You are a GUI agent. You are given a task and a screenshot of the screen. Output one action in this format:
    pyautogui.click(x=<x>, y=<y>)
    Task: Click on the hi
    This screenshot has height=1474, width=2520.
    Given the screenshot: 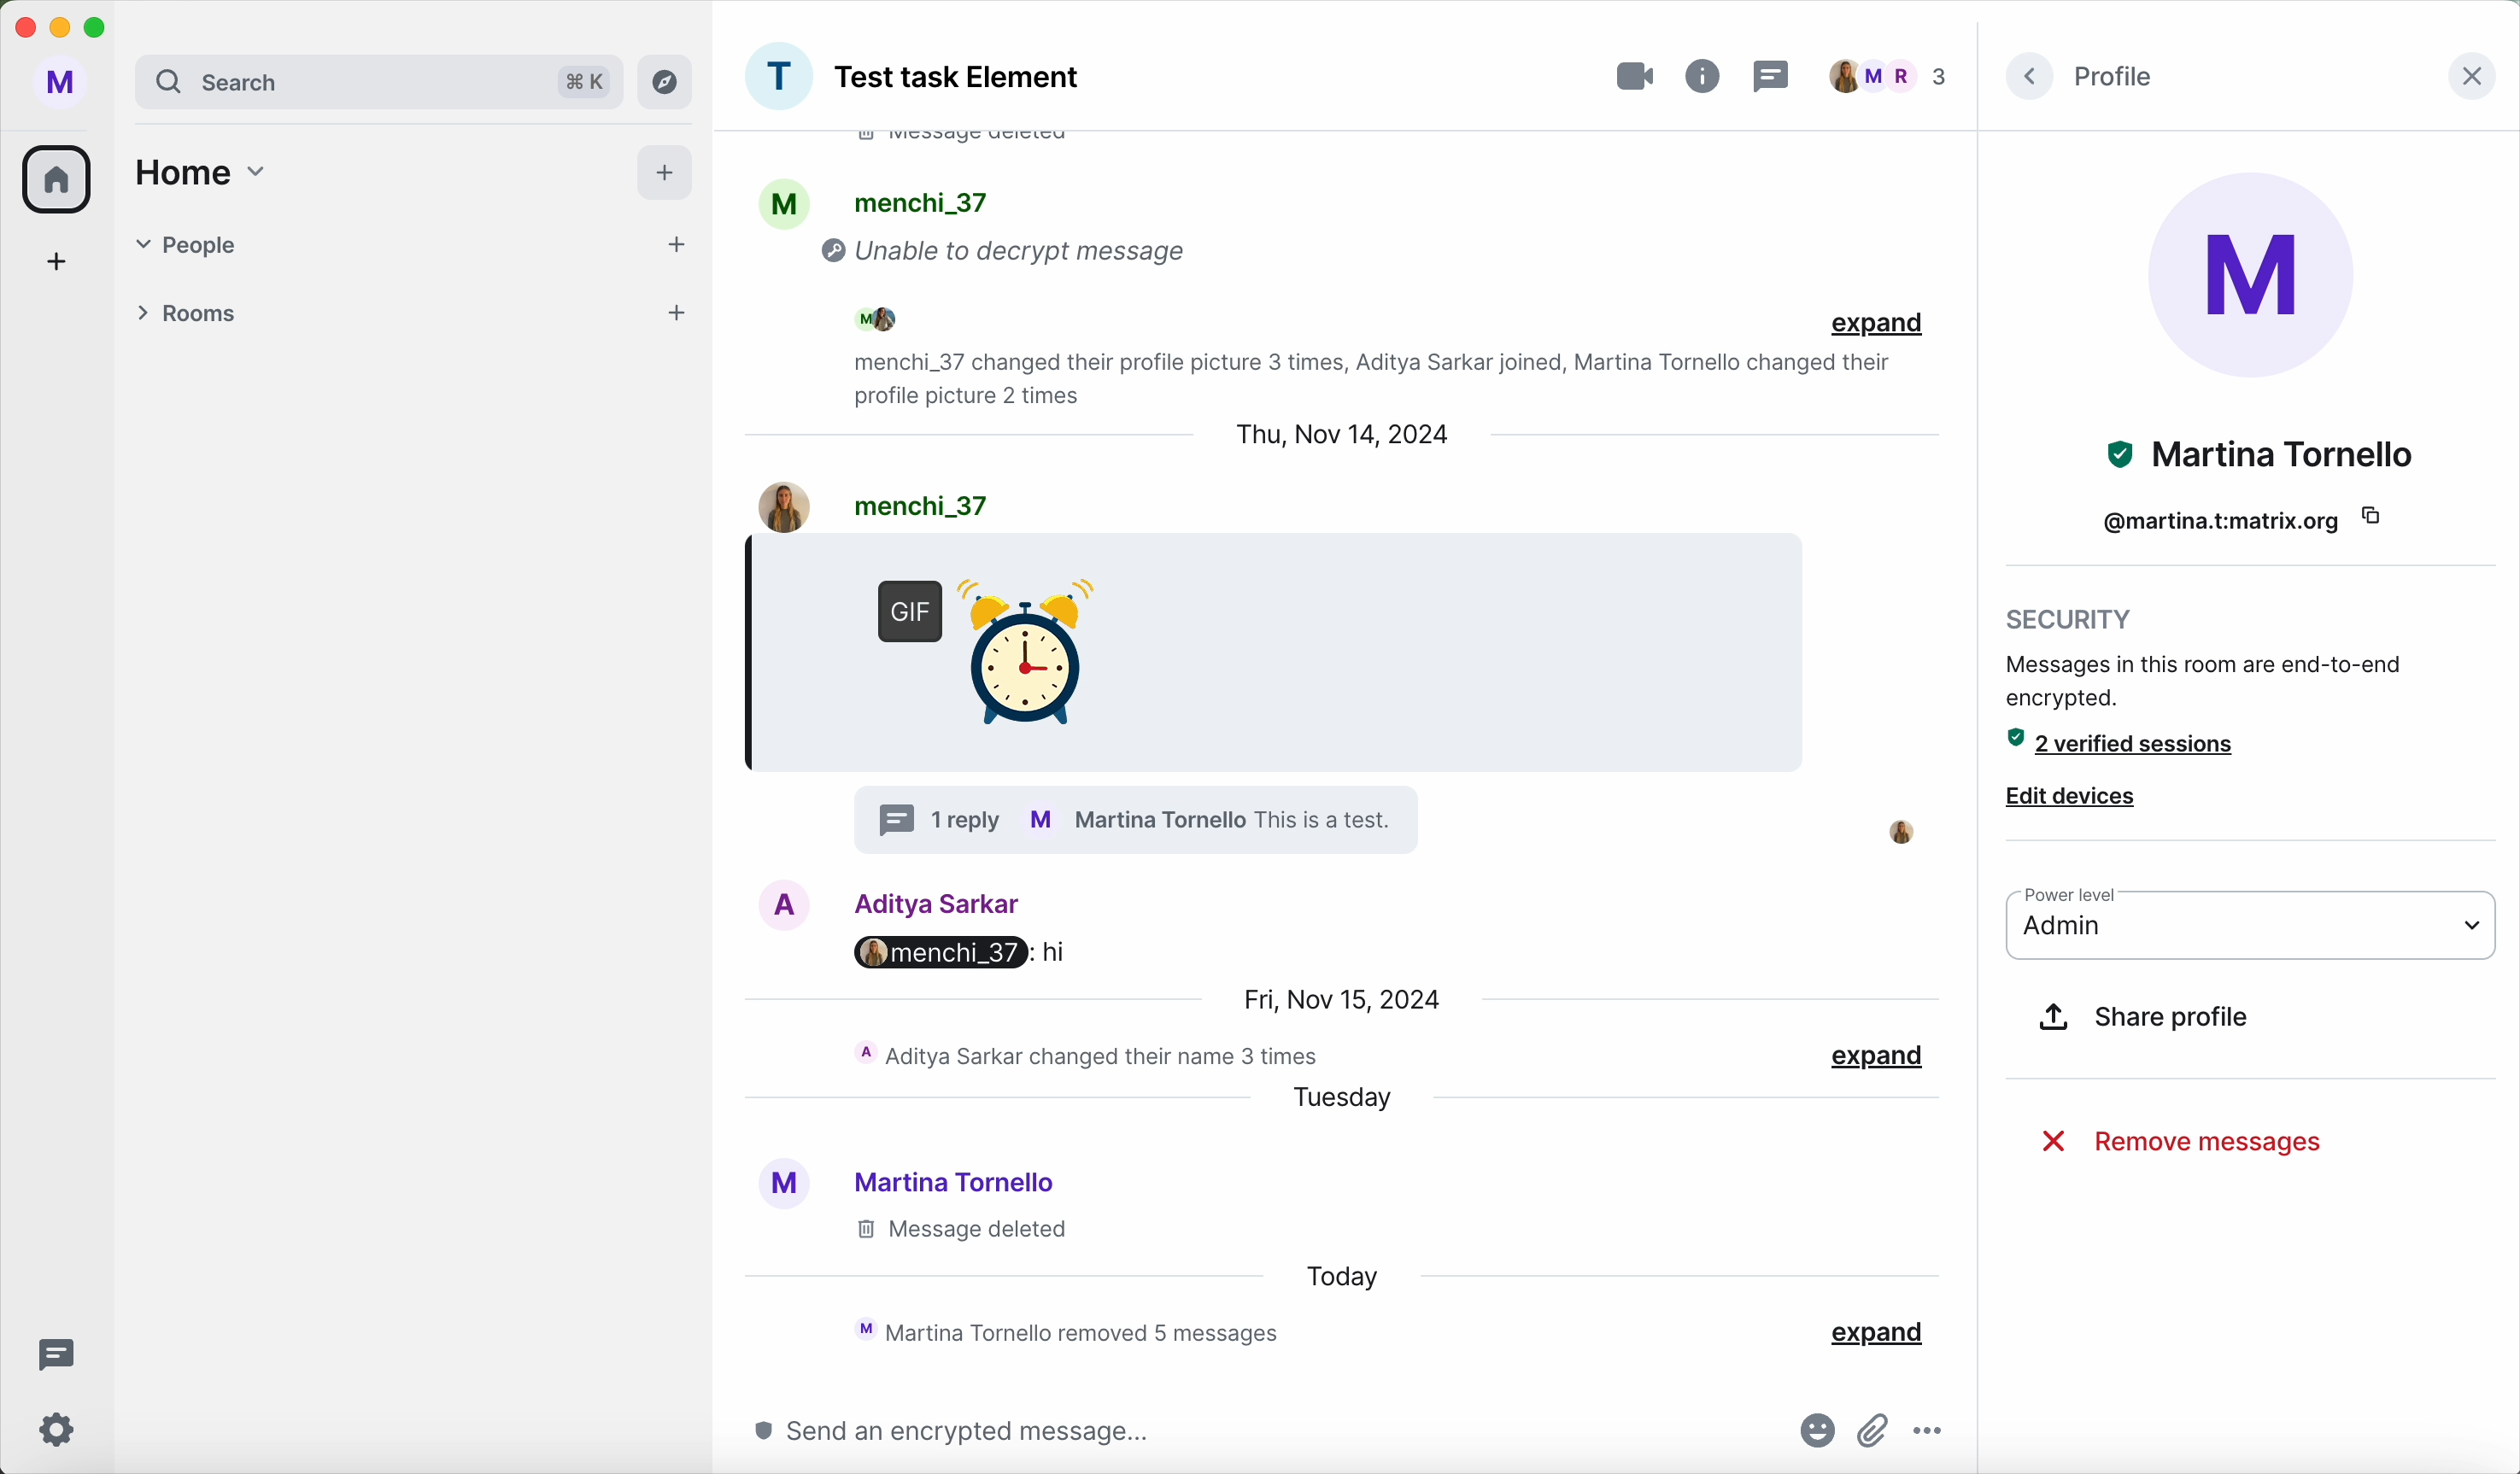 What is the action you would take?
    pyautogui.click(x=1058, y=951)
    